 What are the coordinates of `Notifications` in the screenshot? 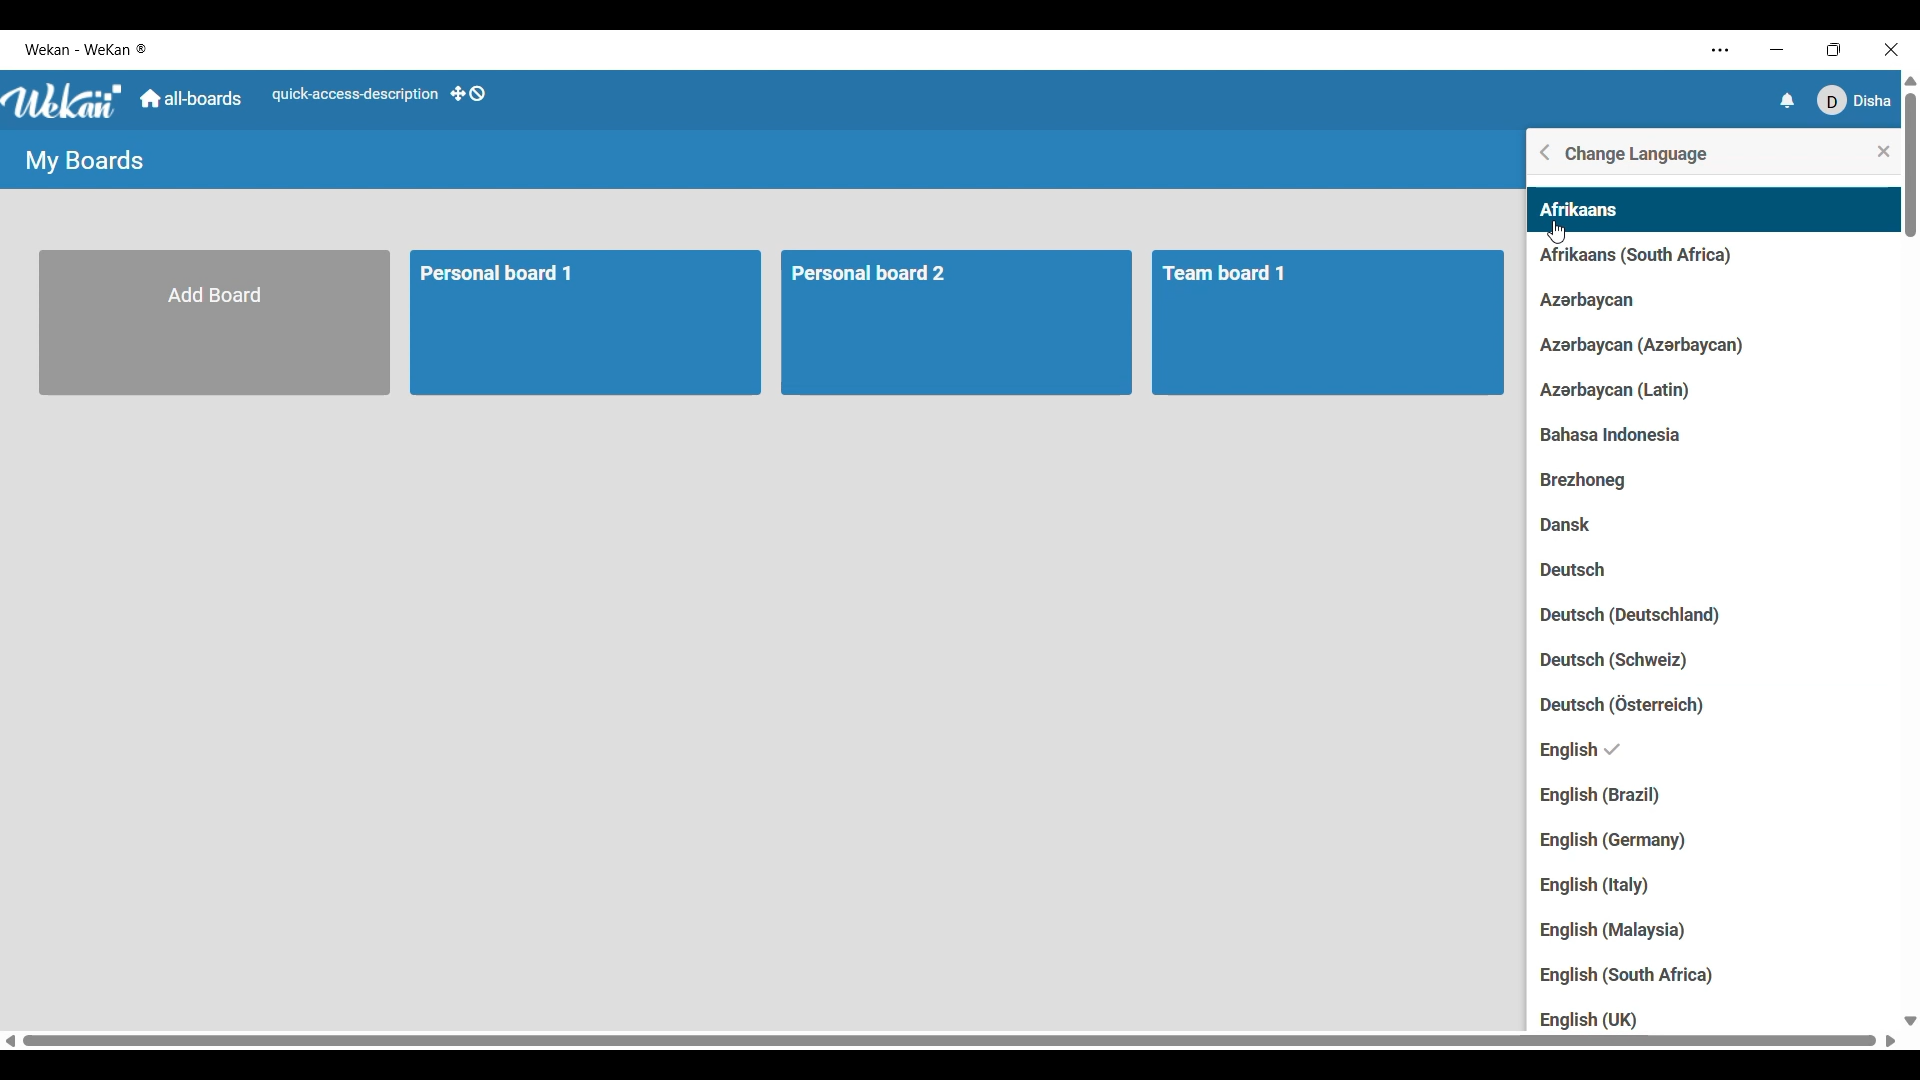 It's located at (1790, 100).